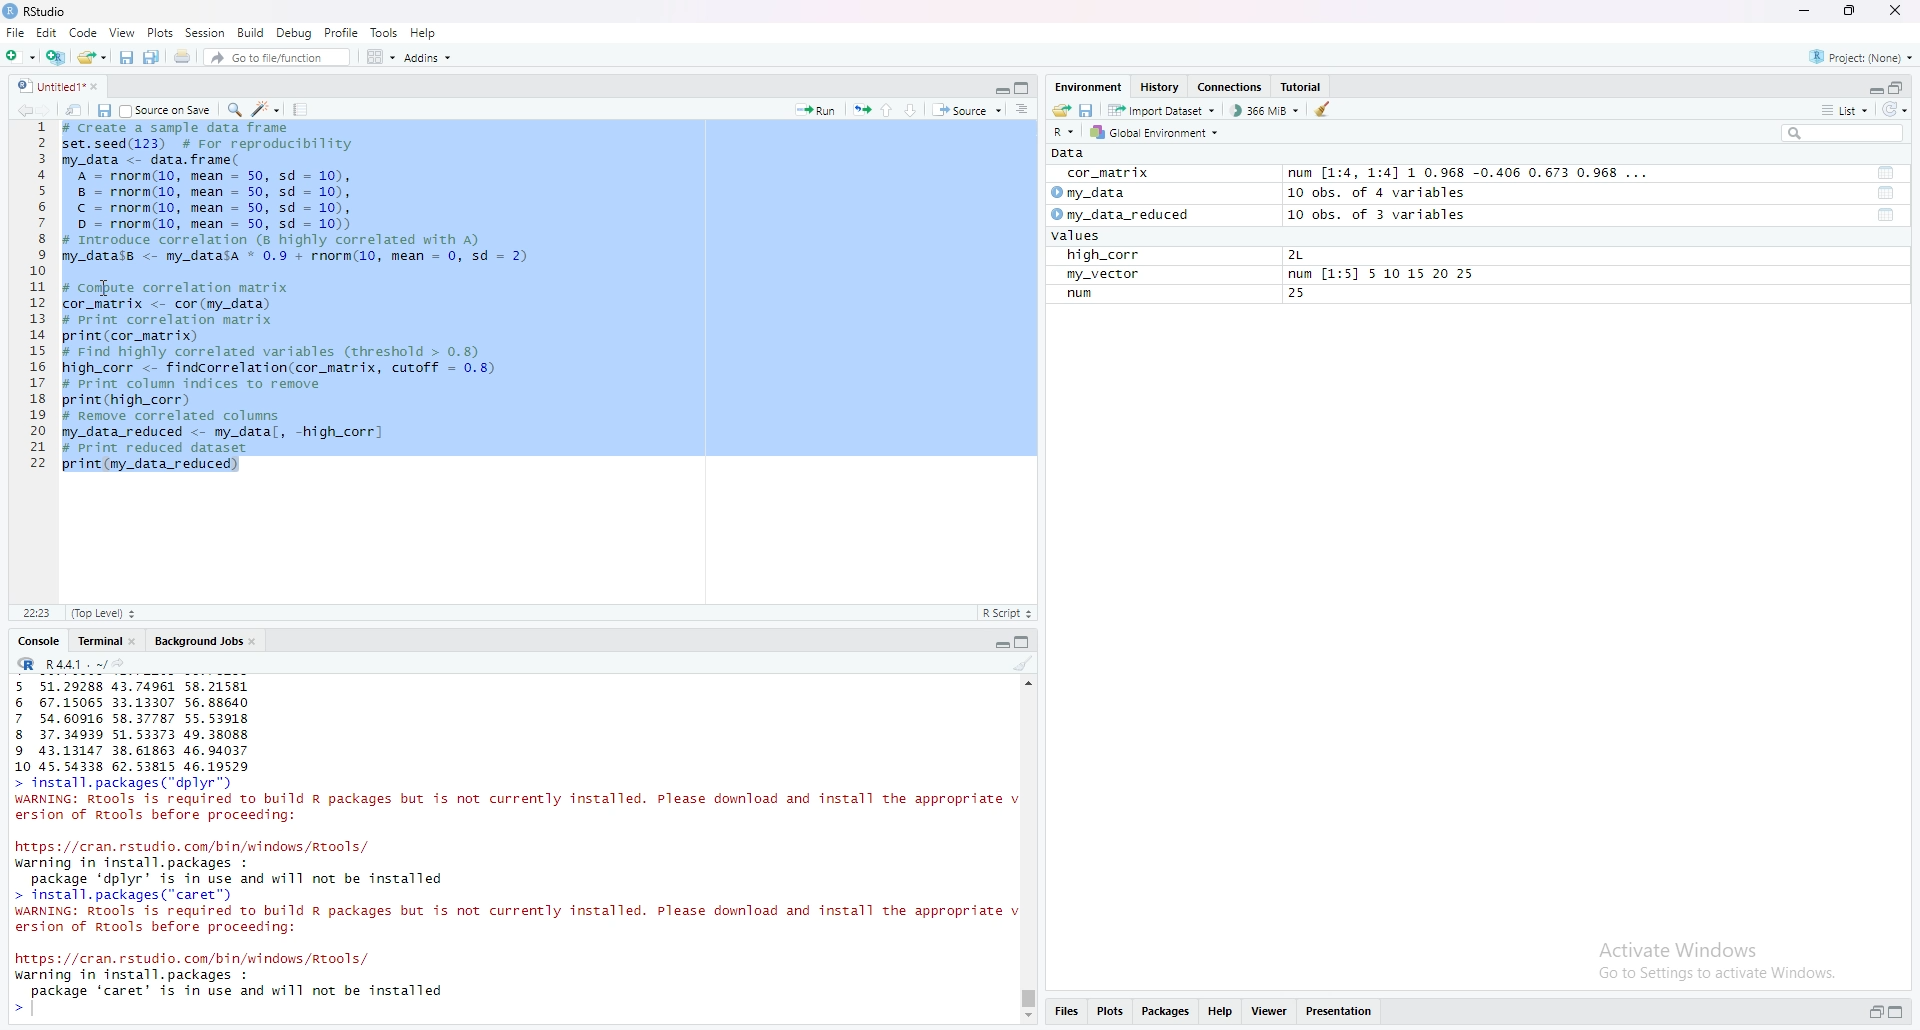 The height and width of the screenshot is (1030, 1920). What do you see at coordinates (40, 641) in the screenshot?
I see `Console` at bounding box center [40, 641].